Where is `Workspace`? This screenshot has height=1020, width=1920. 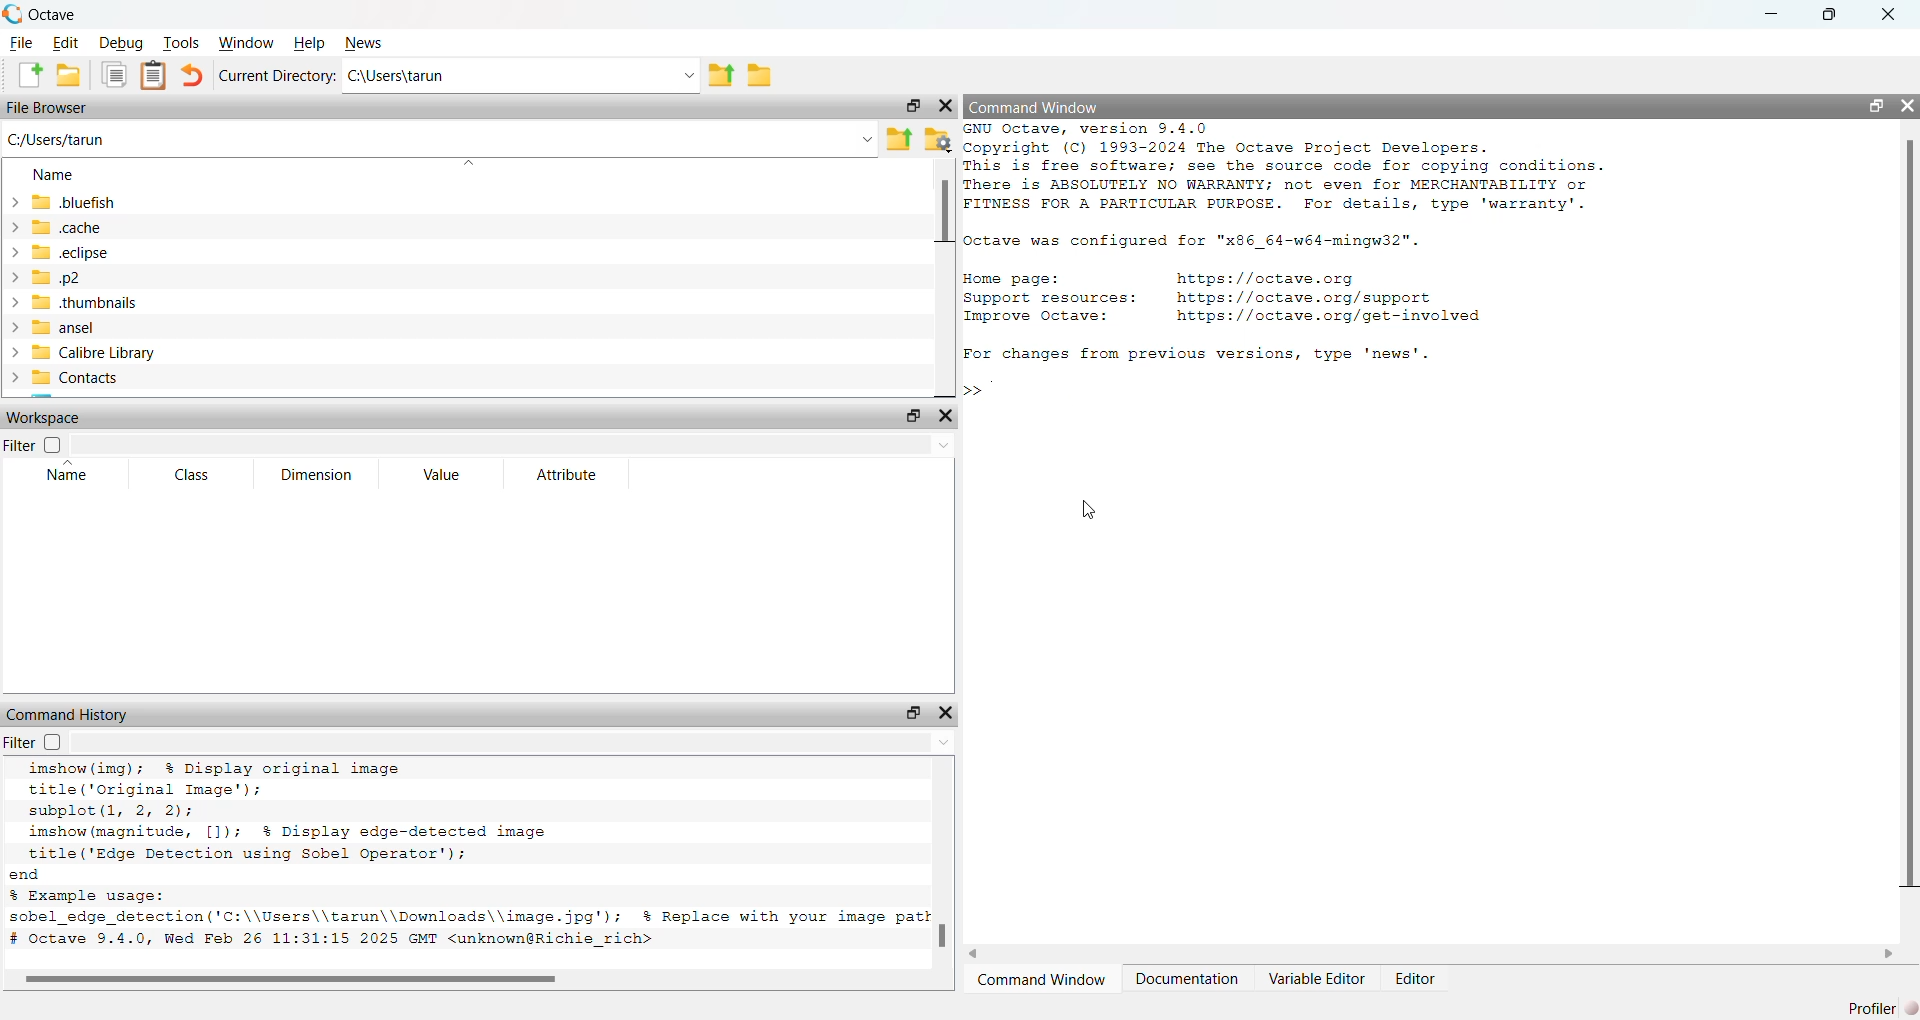
Workspace is located at coordinates (45, 416).